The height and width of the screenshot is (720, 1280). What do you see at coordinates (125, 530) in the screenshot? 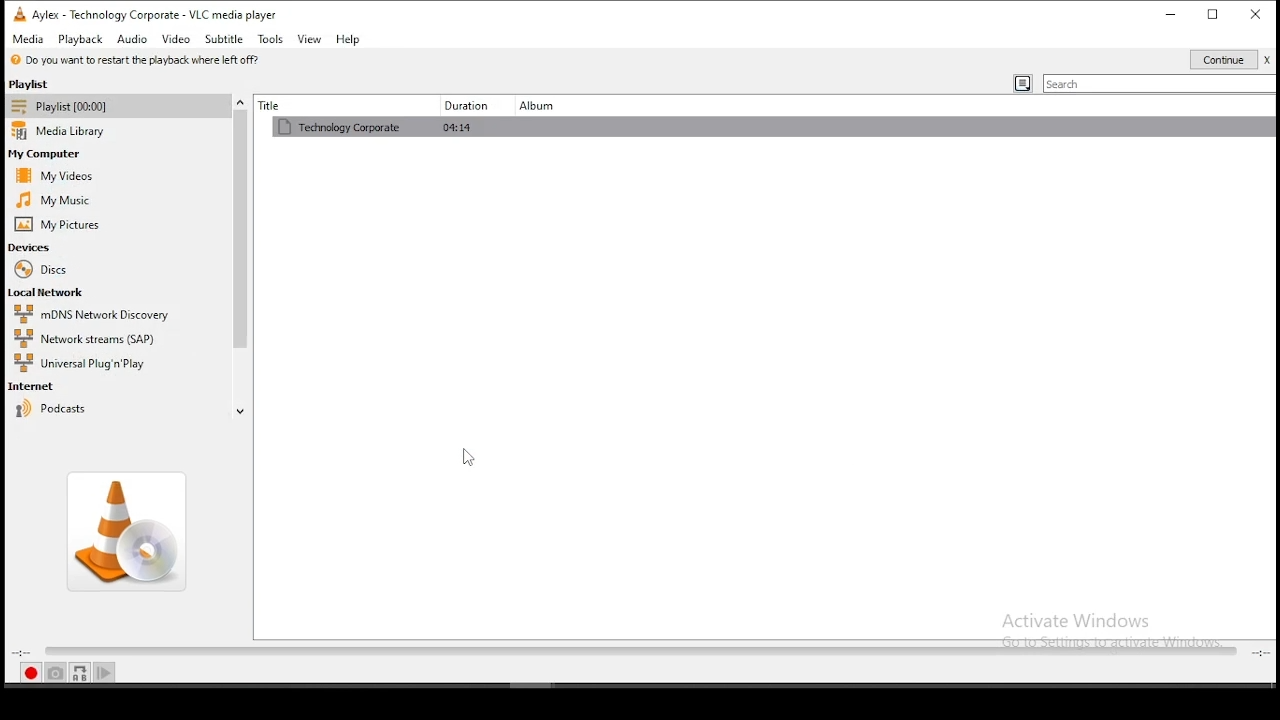
I see `album art` at bounding box center [125, 530].